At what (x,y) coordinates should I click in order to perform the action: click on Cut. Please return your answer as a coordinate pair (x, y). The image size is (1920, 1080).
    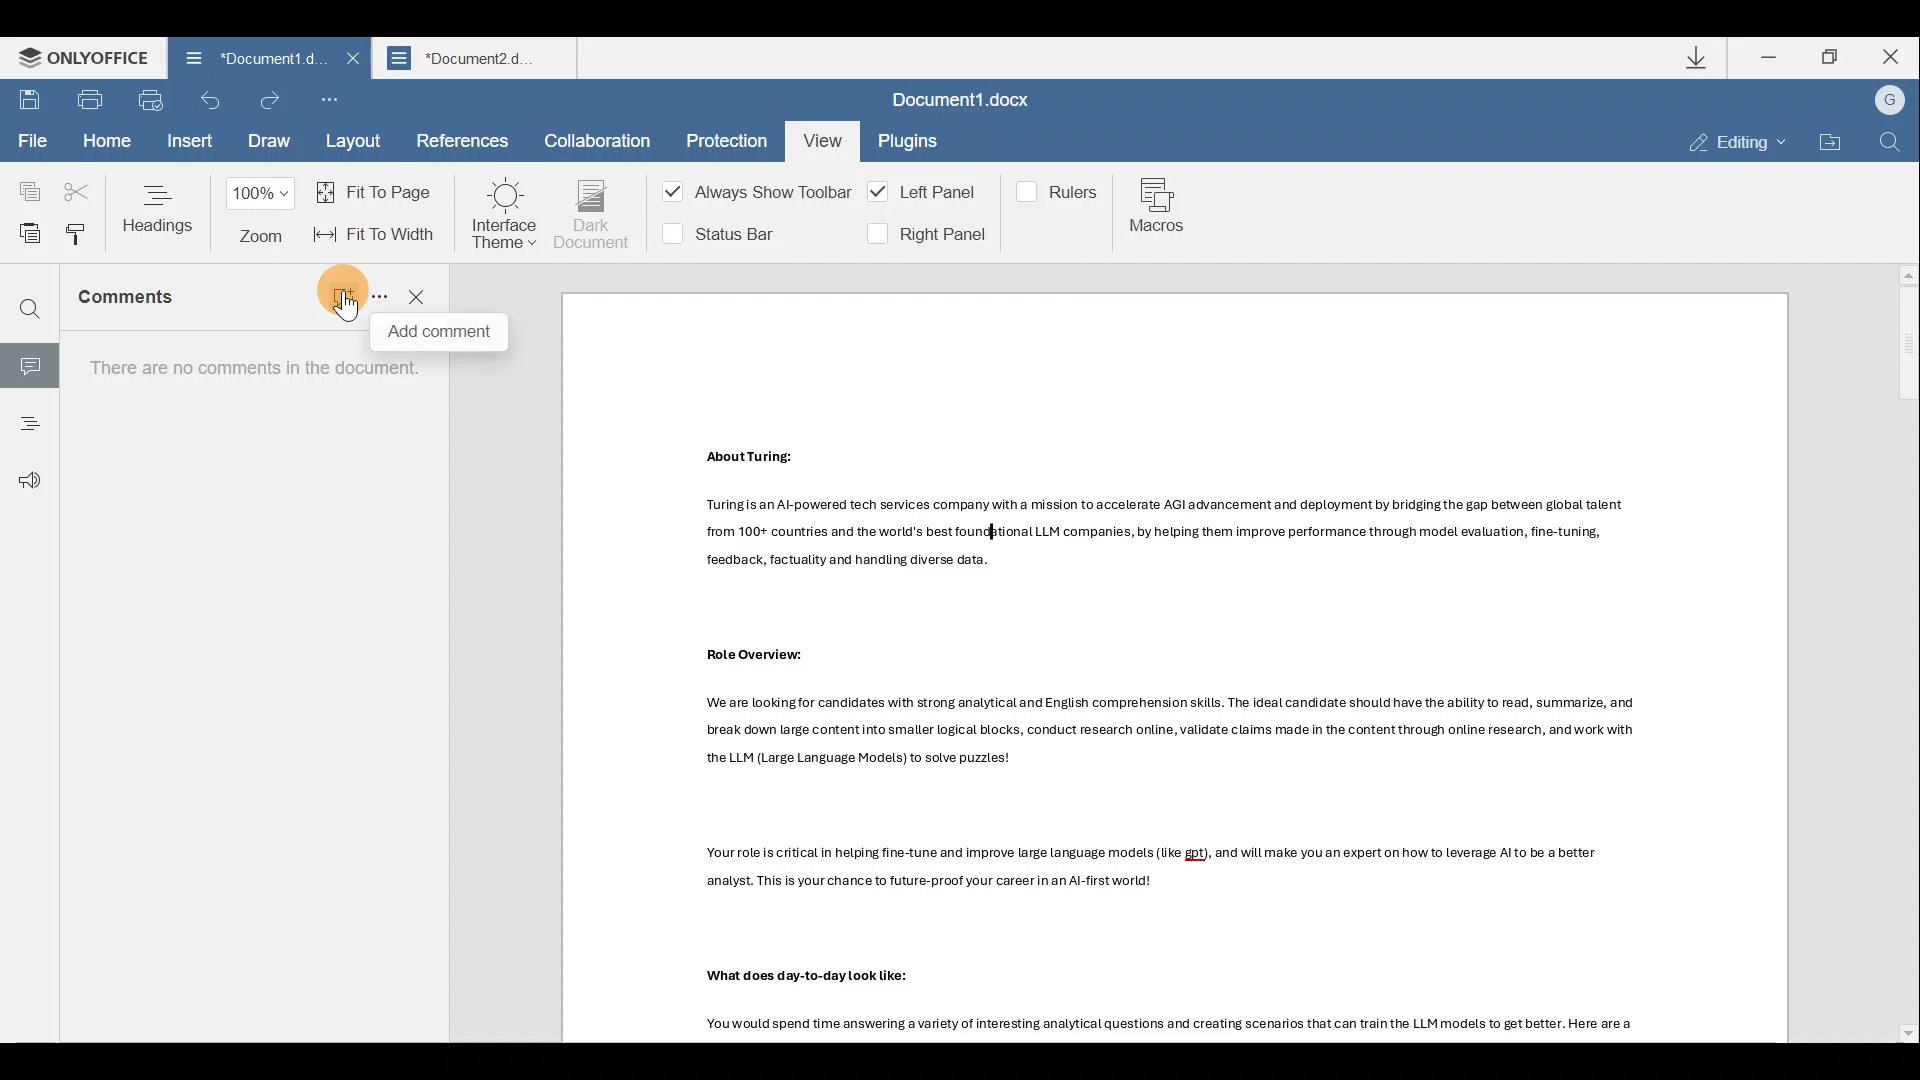
    Looking at the image, I should click on (78, 184).